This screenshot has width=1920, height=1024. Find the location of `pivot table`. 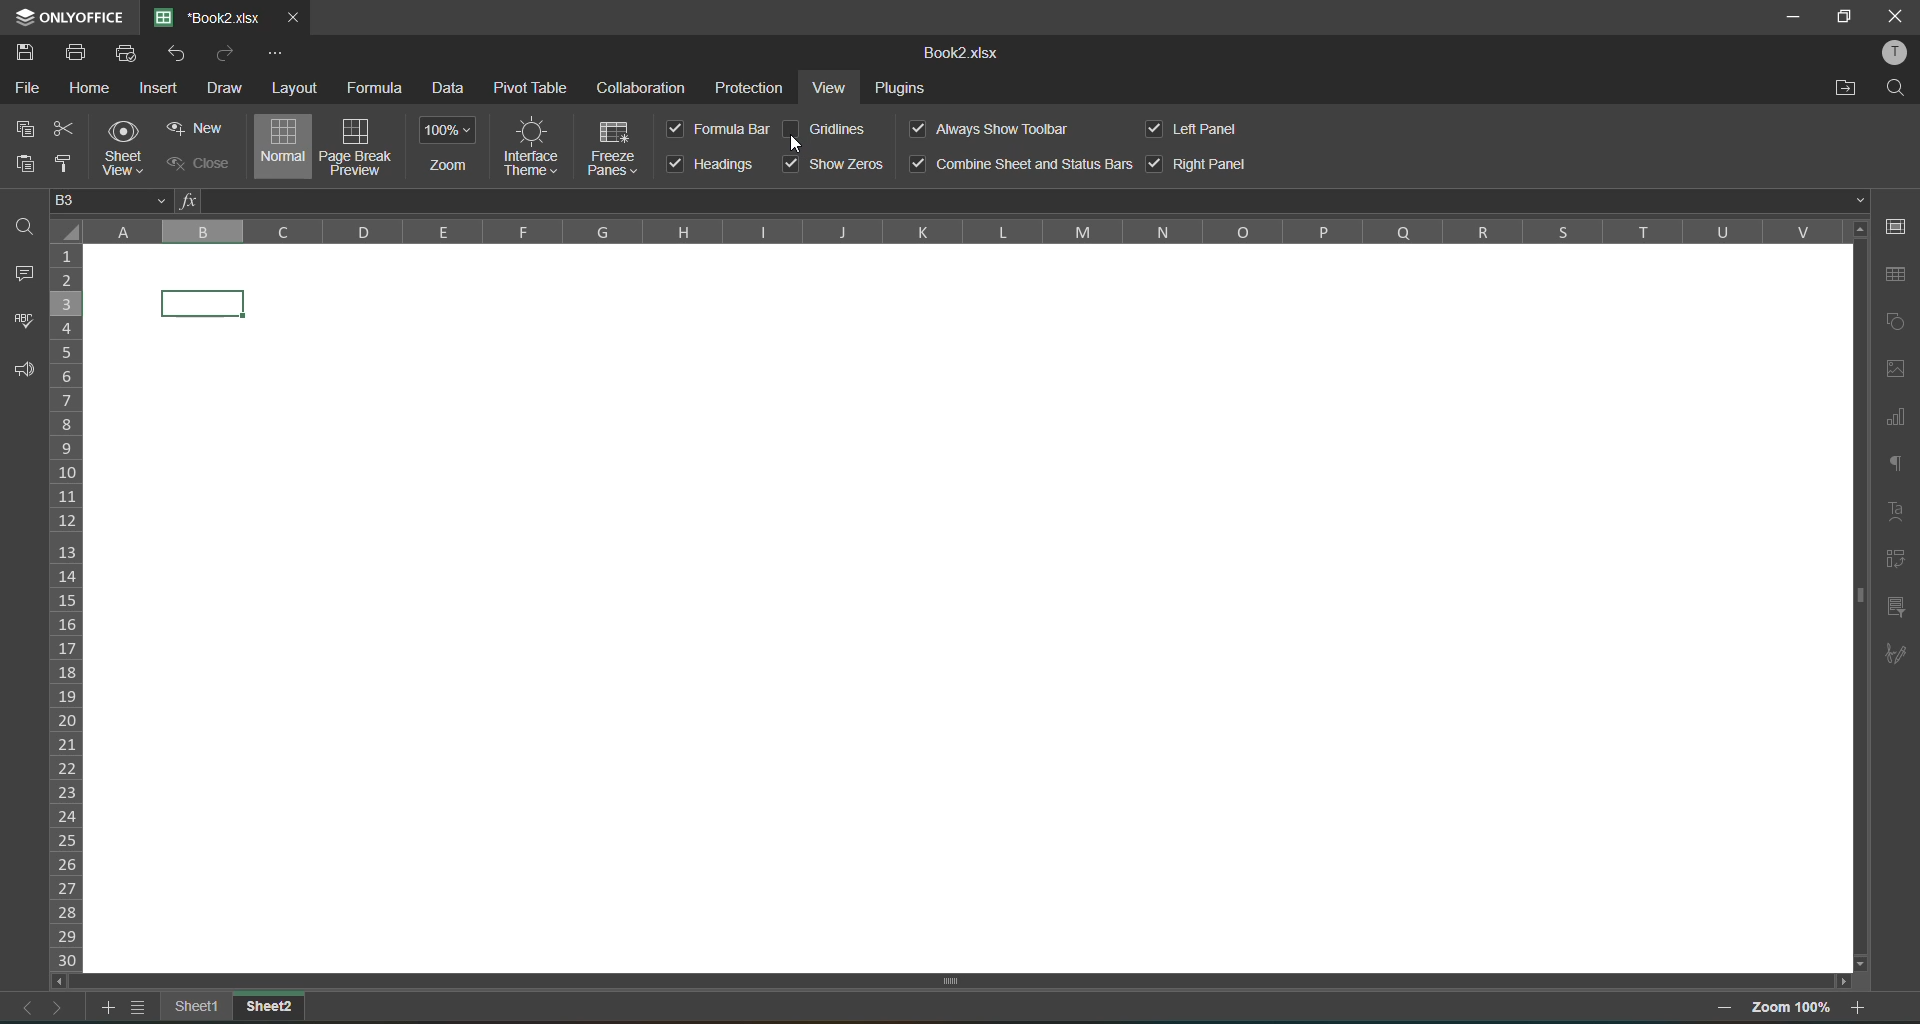

pivot table is located at coordinates (530, 89).